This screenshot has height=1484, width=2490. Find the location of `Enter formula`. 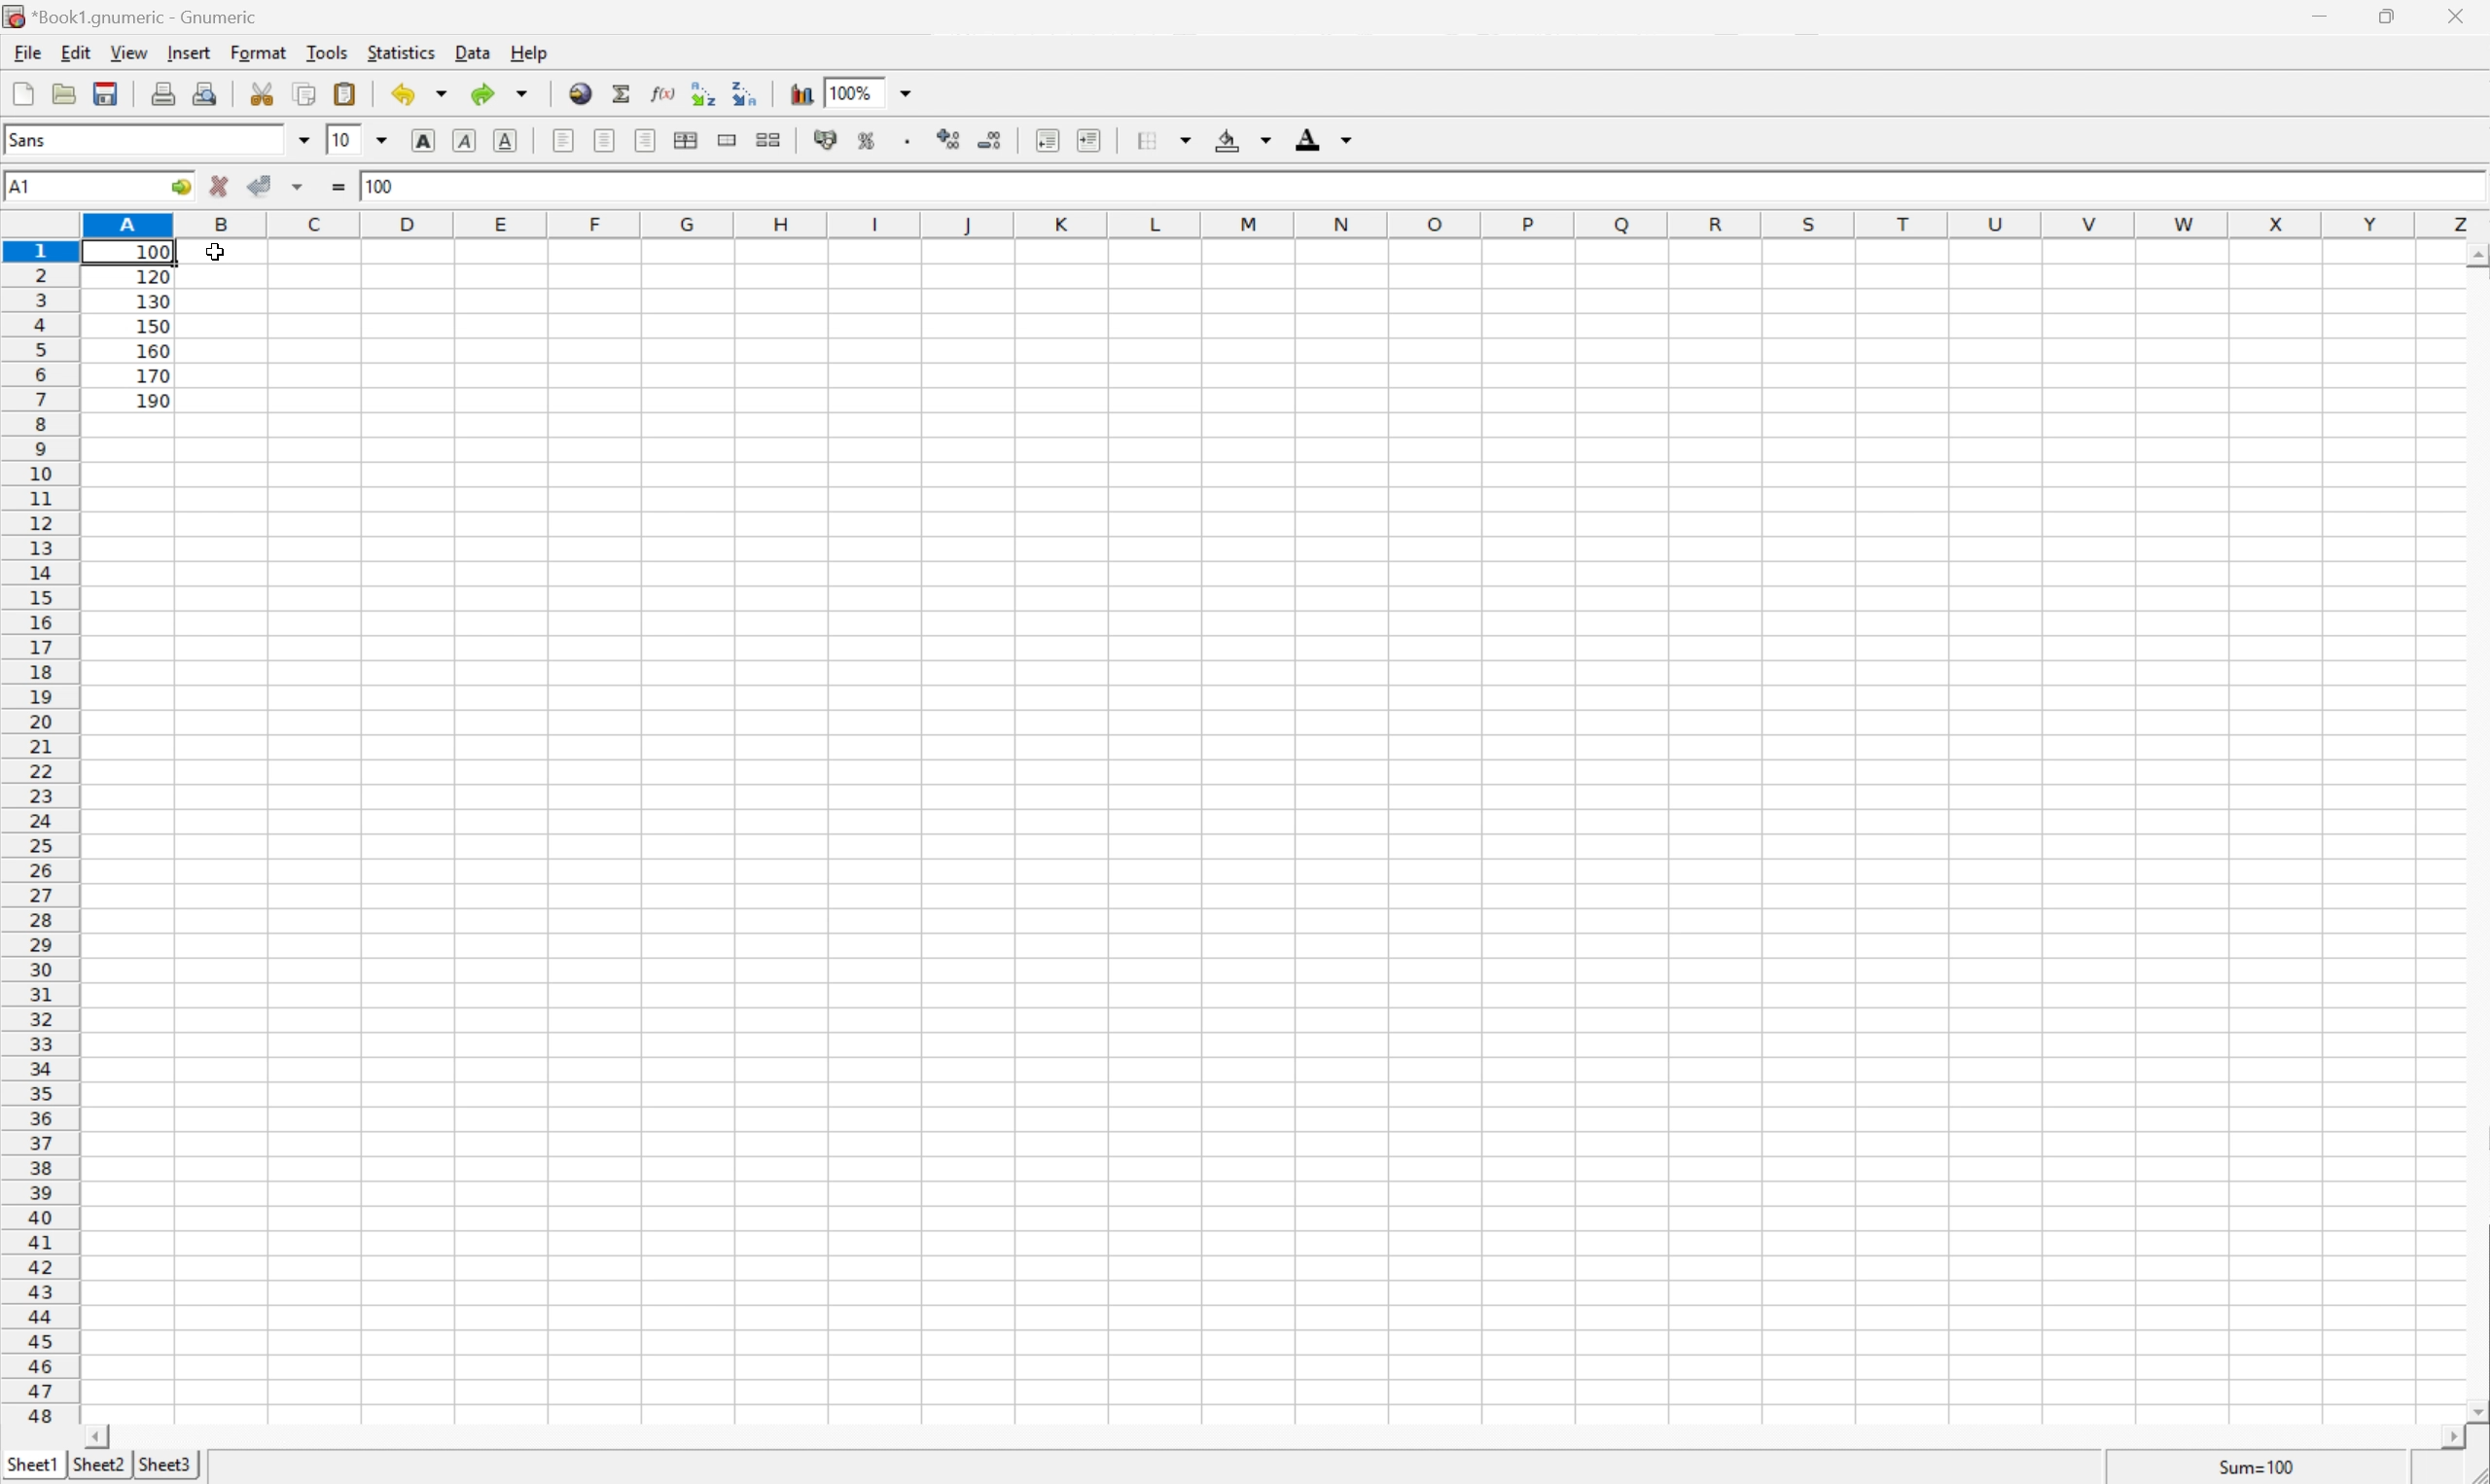

Enter formula is located at coordinates (341, 184).